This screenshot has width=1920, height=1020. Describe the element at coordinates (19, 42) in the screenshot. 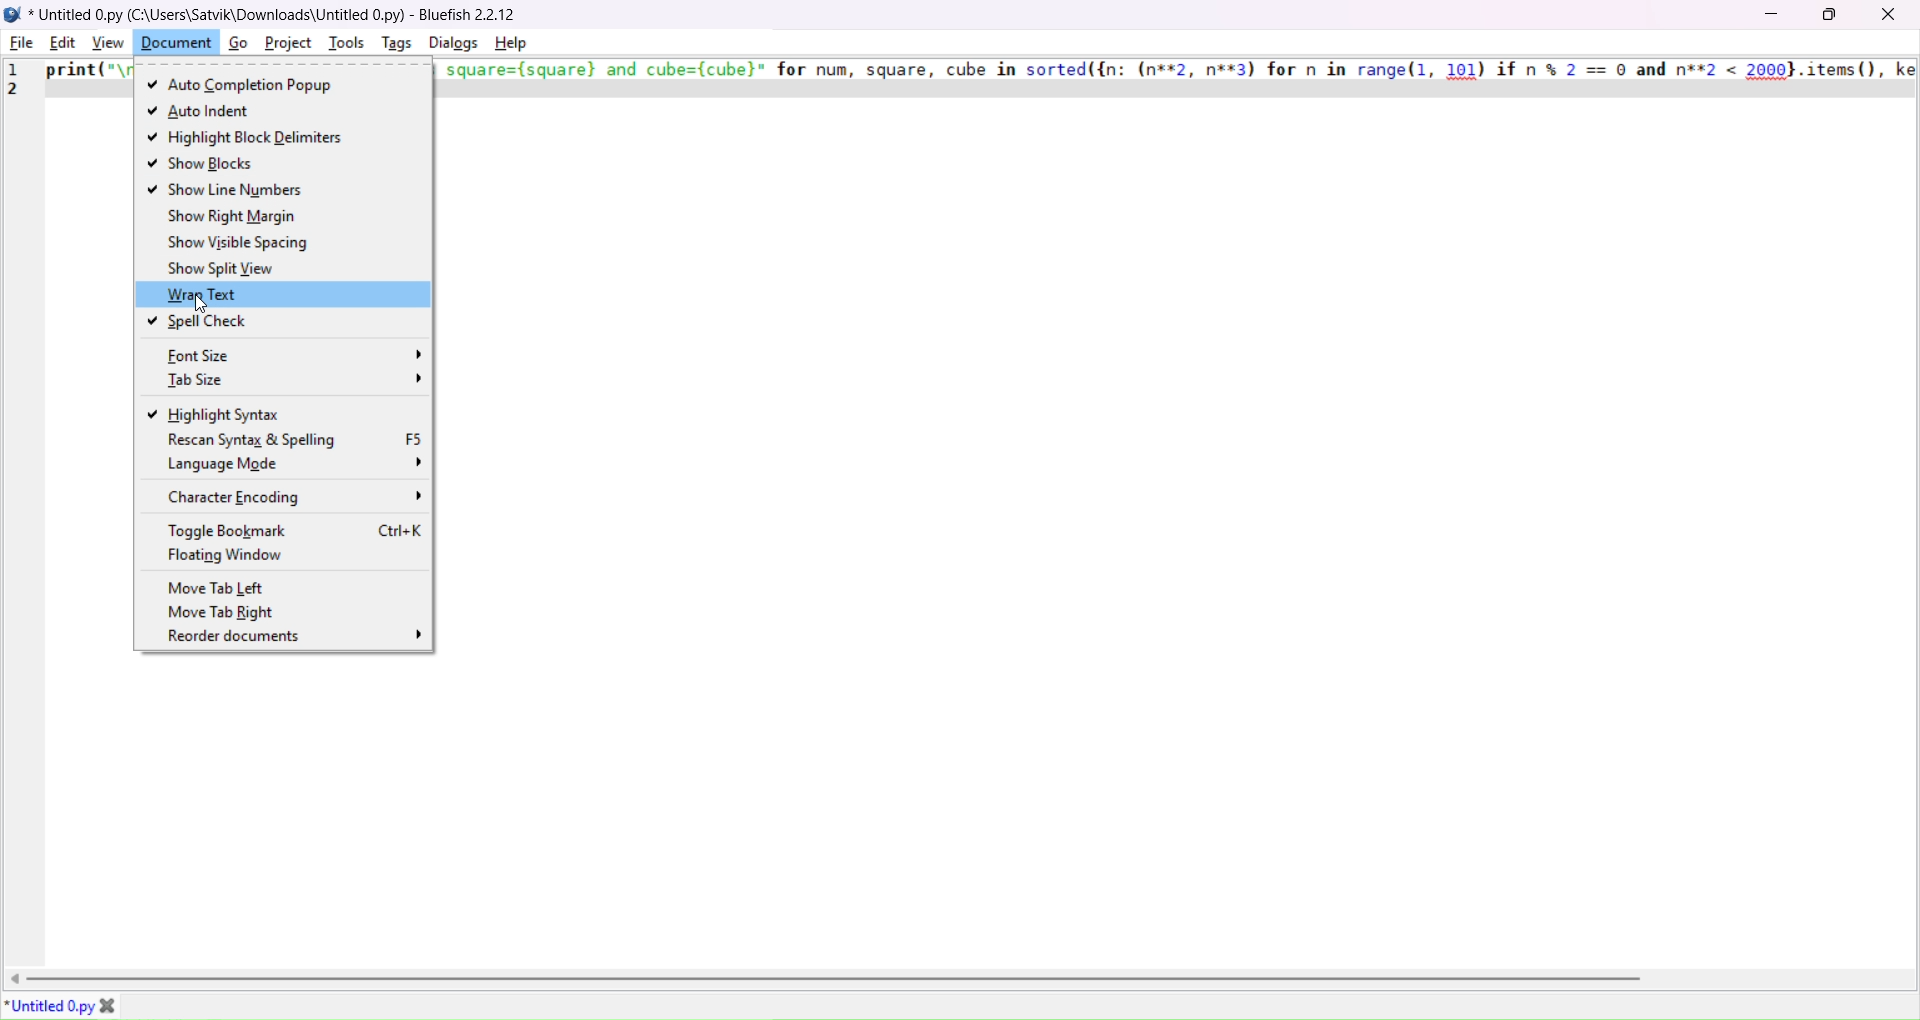

I see `file` at that location.